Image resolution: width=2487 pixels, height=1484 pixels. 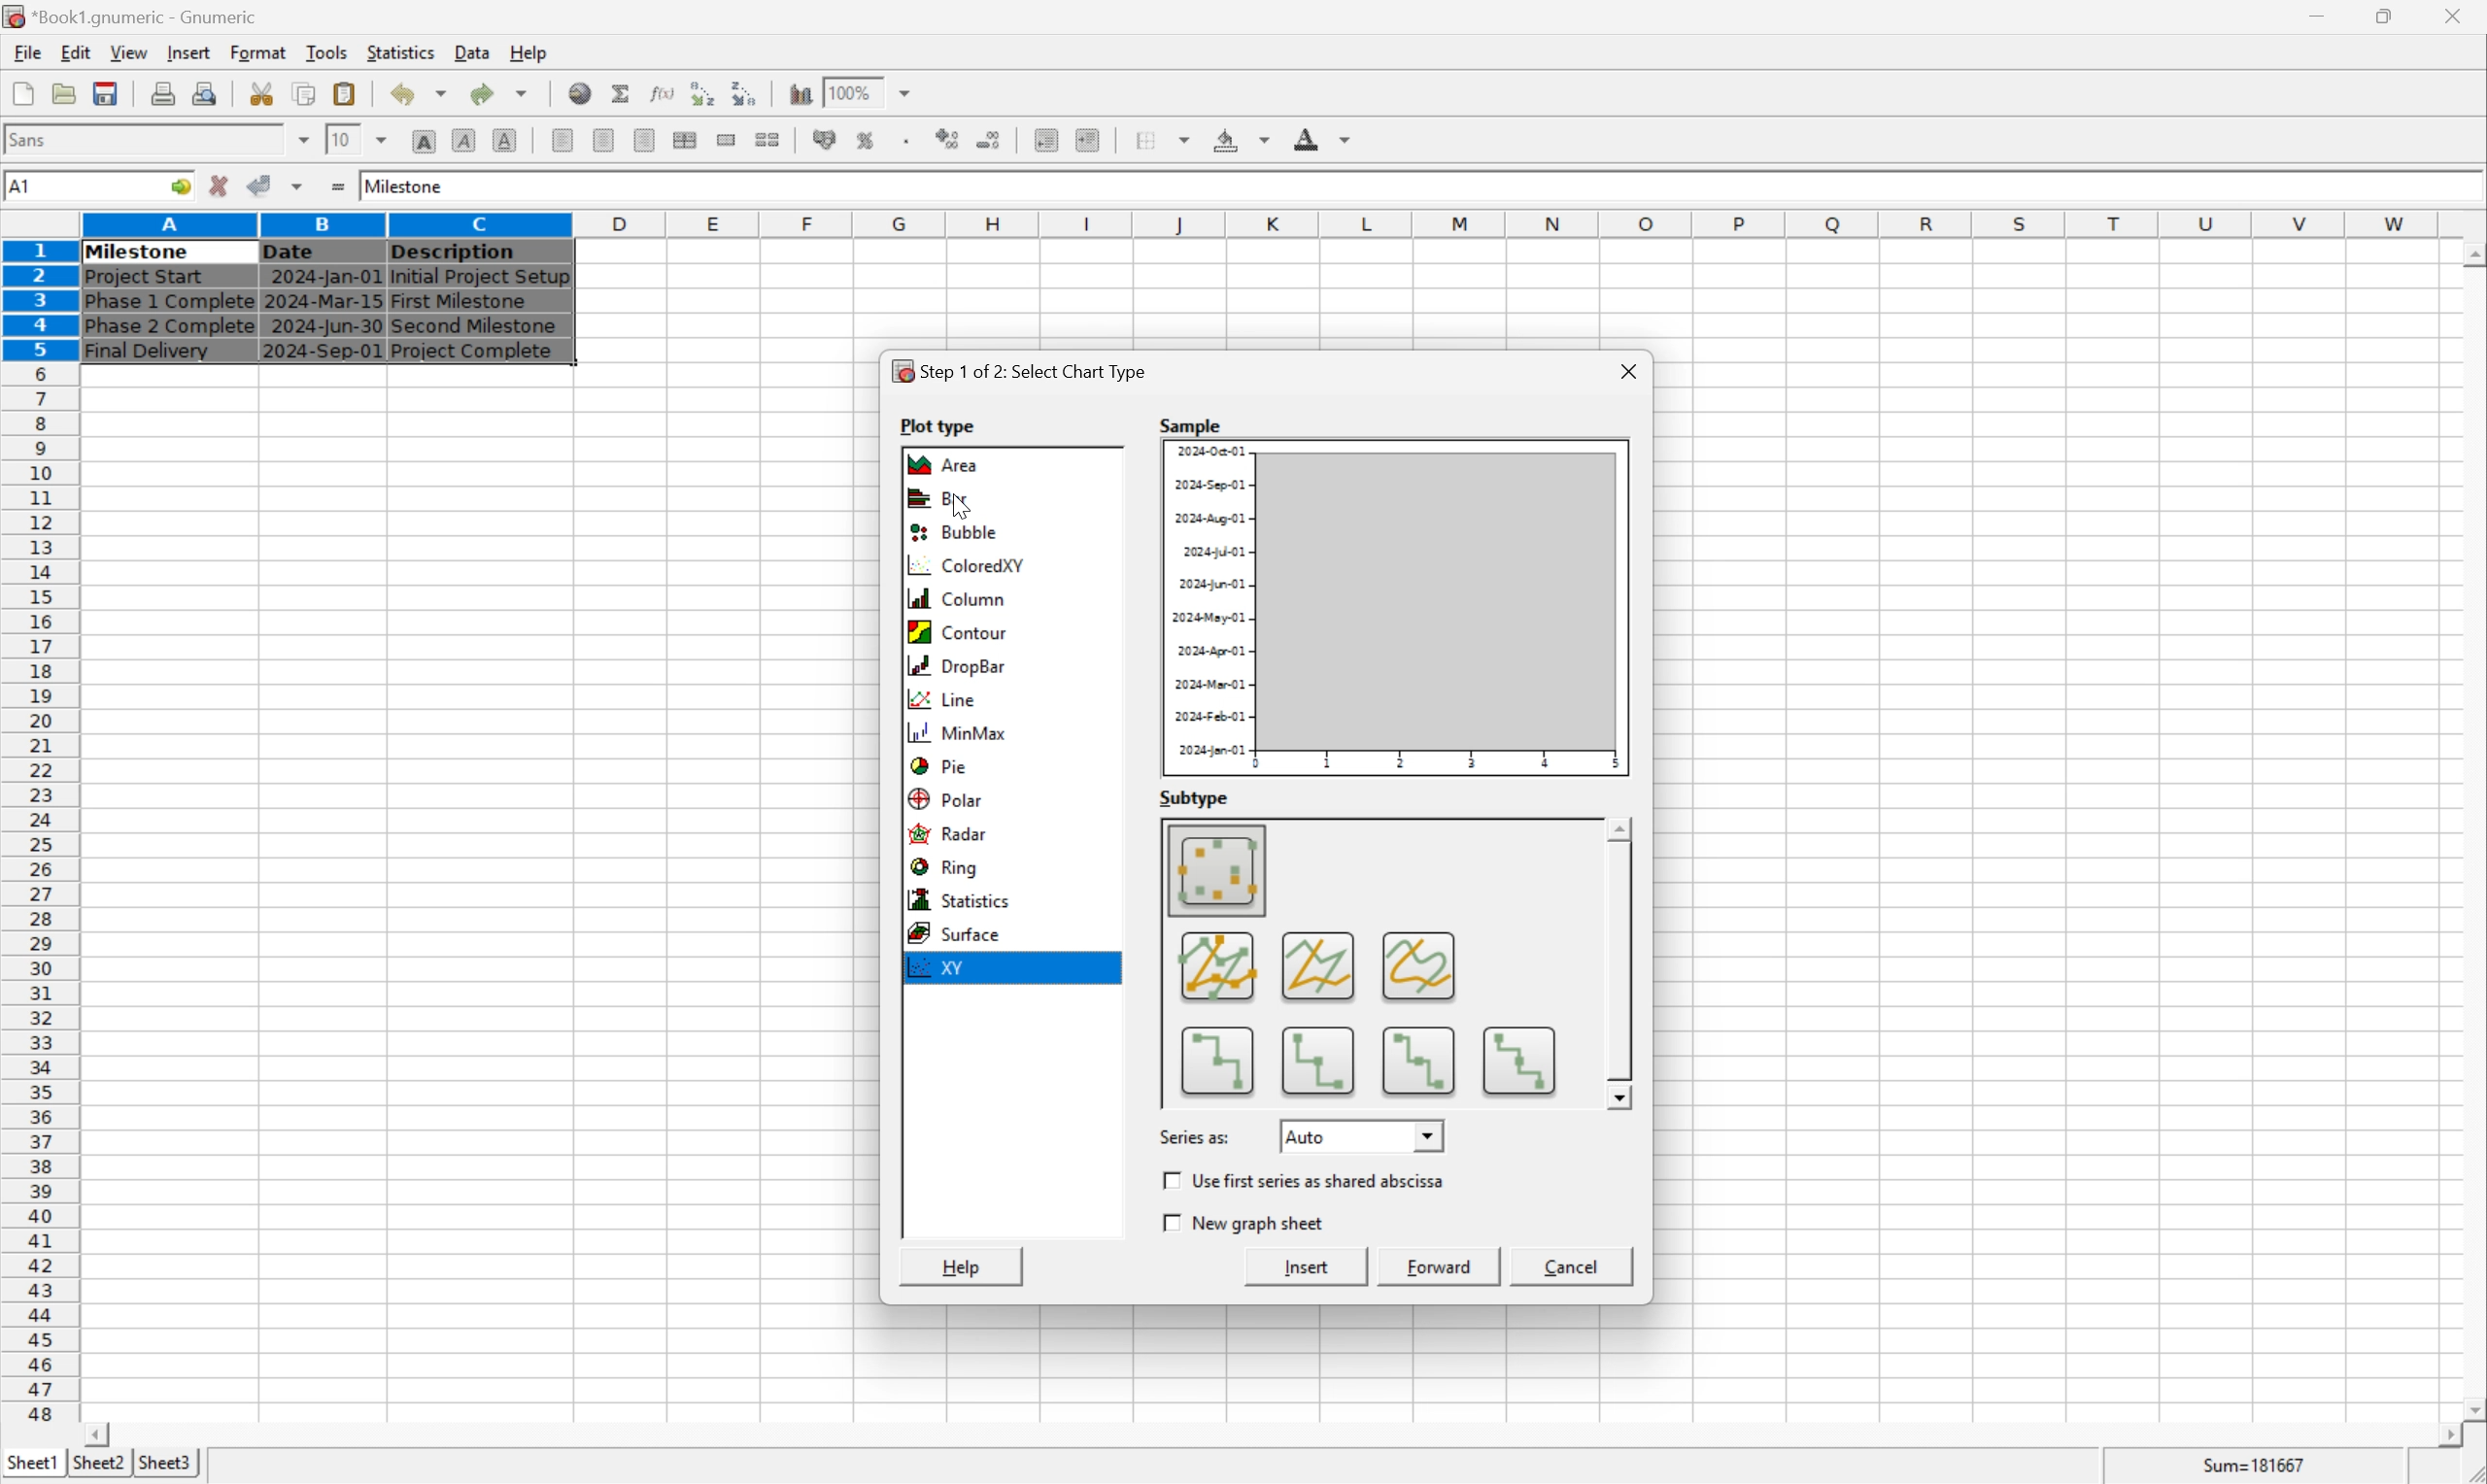 What do you see at coordinates (950, 140) in the screenshot?
I see `increase number of decimals displayed` at bounding box center [950, 140].